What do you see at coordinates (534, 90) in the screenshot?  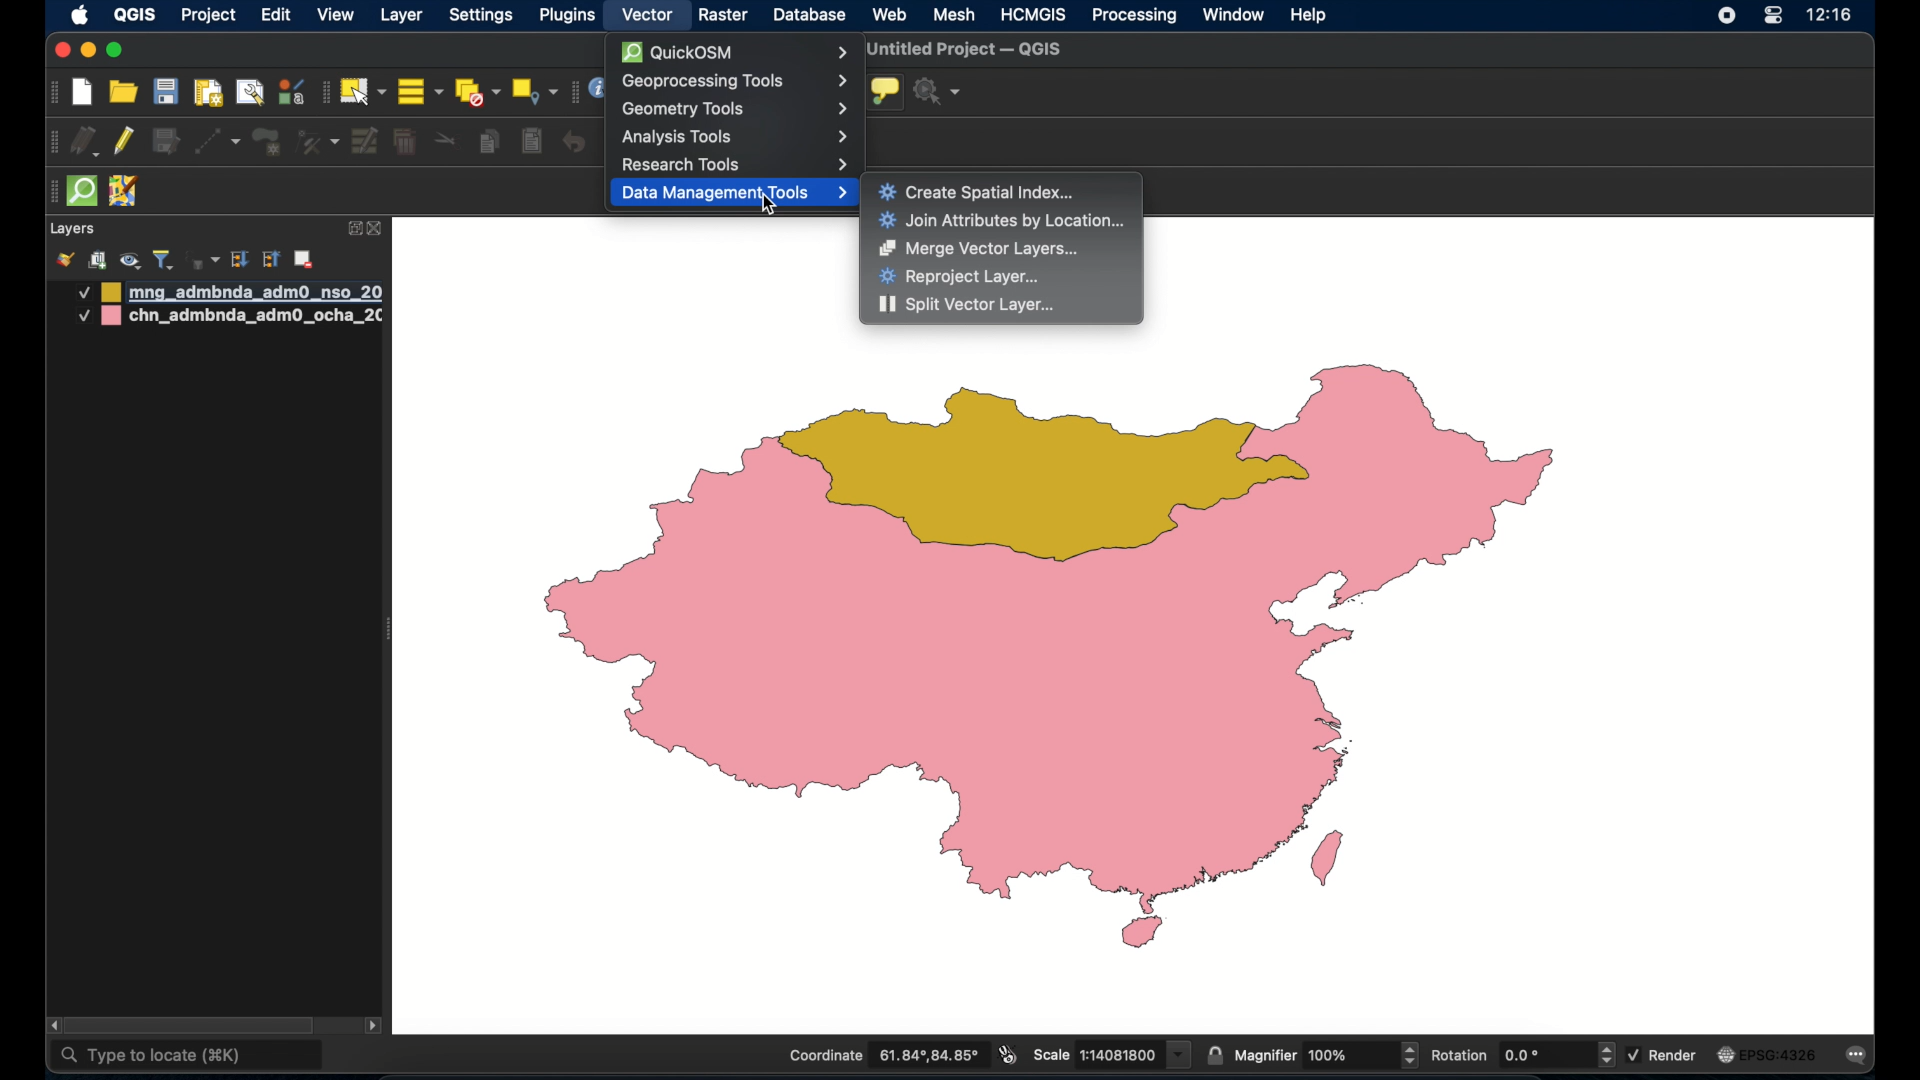 I see `select by location ` at bounding box center [534, 90].